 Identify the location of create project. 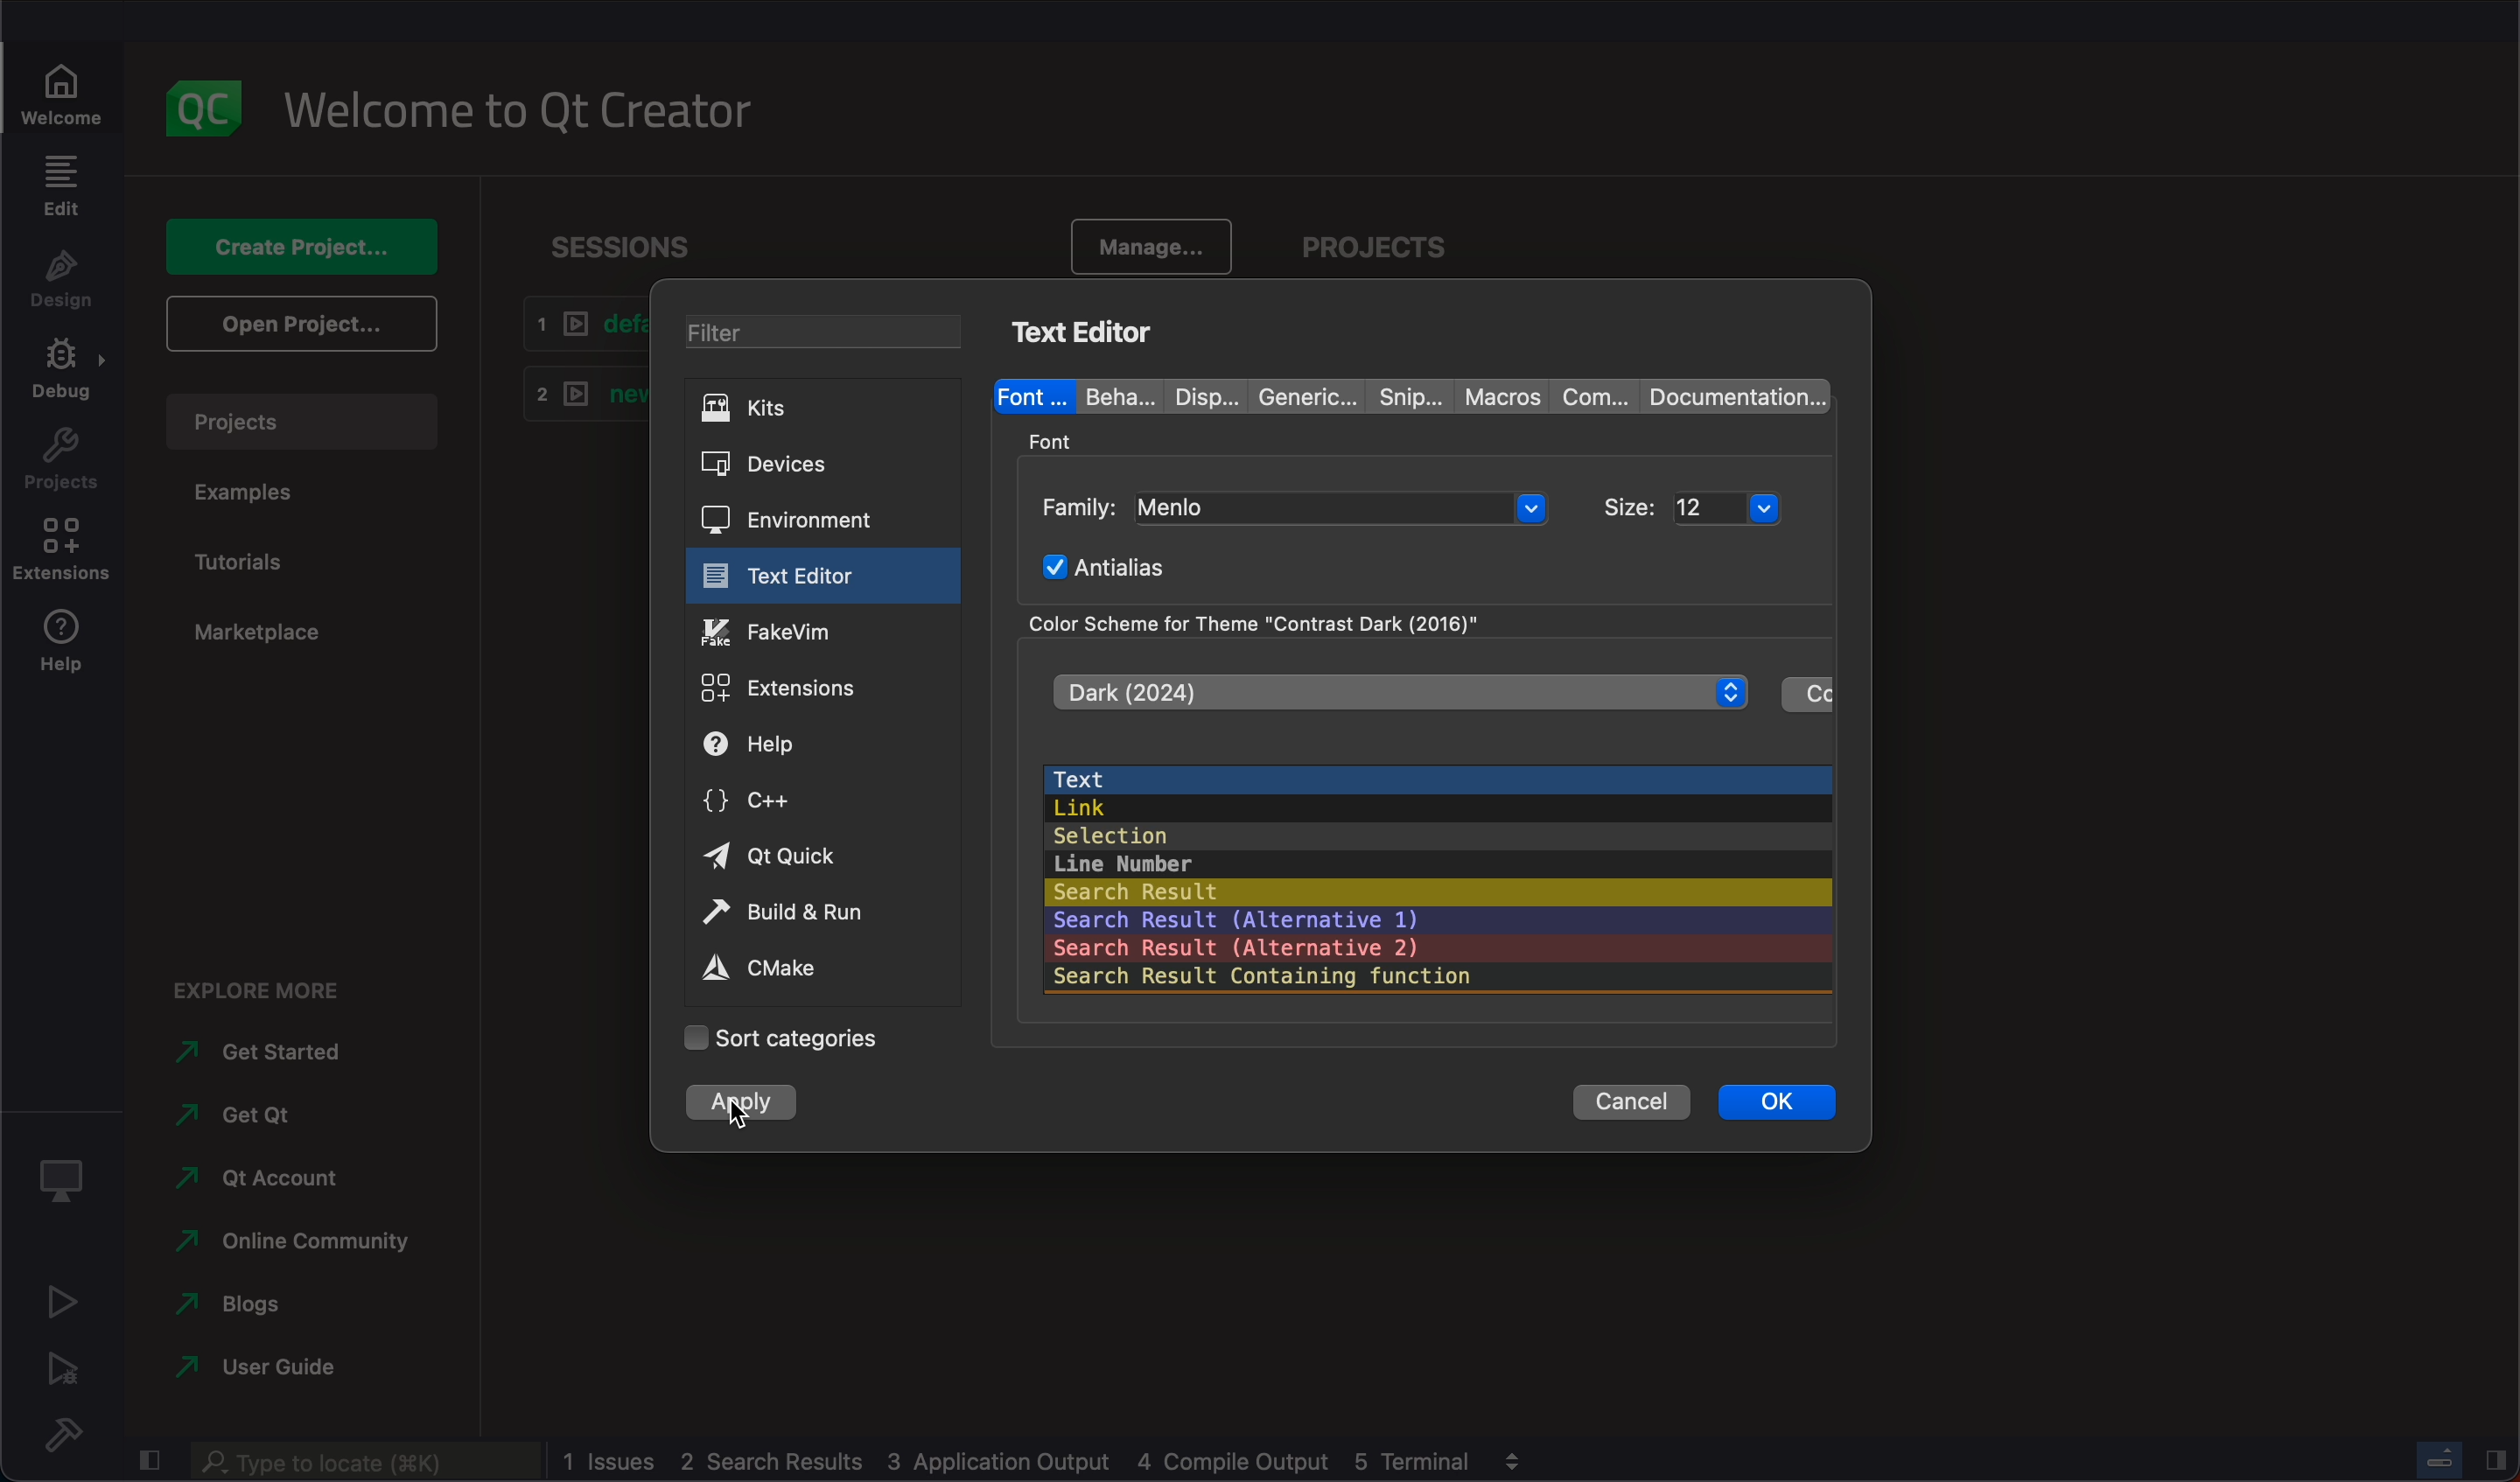
(303, 245).